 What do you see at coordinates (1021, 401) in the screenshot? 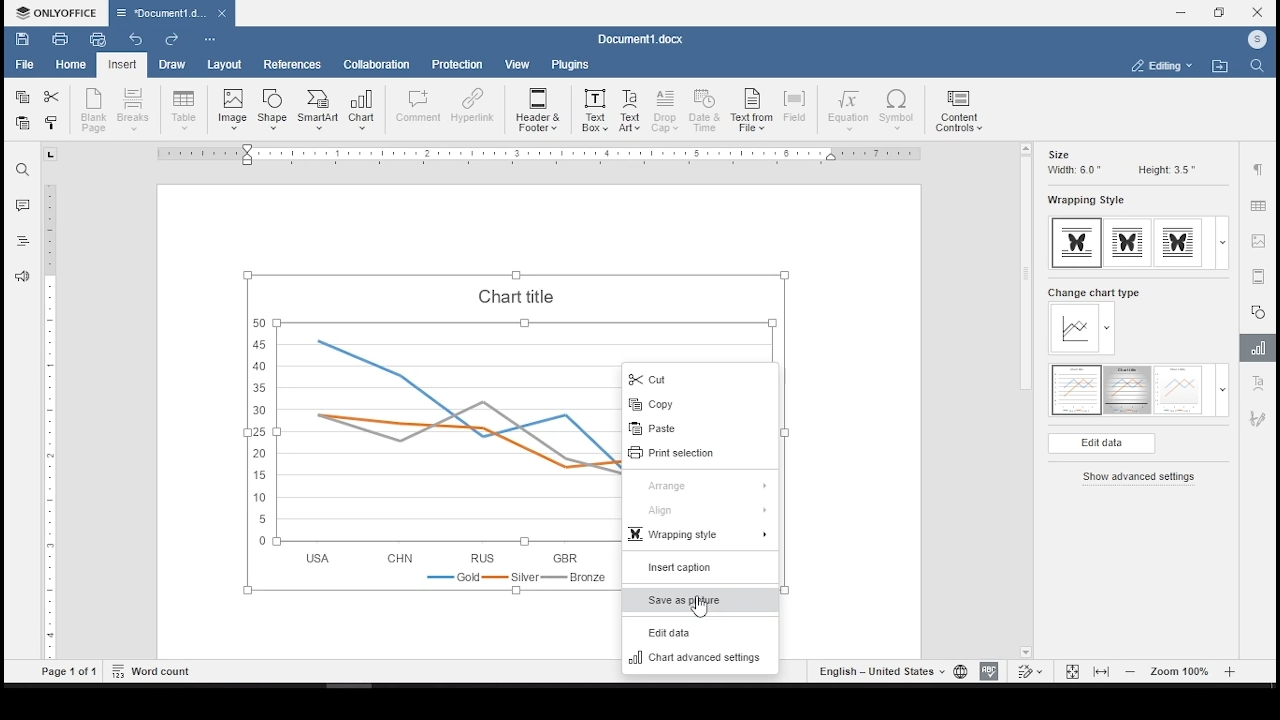
I see `scroll bar` at bounding box center [1021, 401].